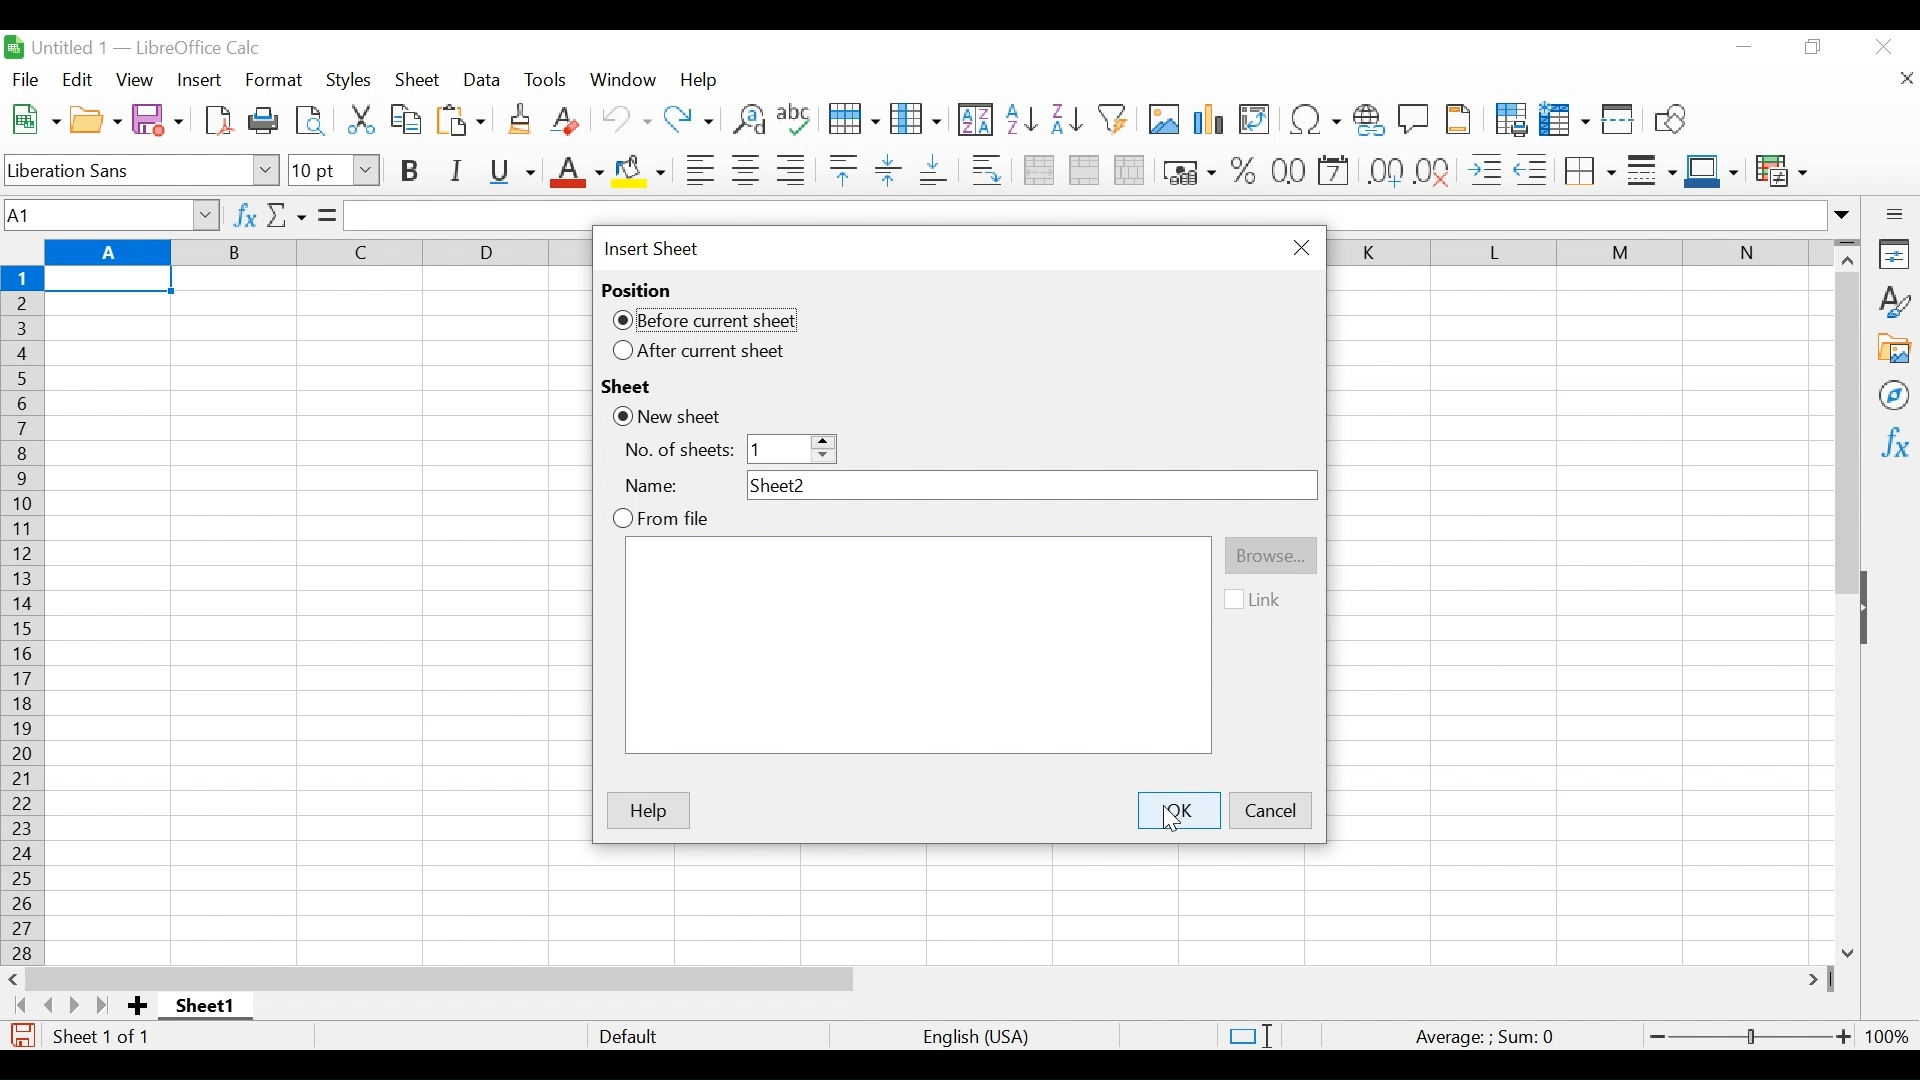 The height and width of the screenshot is (1080, 1920). What do you see at coordinates (105, 1036) in the screenshot?
I see `Sheet number` at bounding box center [105, 1036].